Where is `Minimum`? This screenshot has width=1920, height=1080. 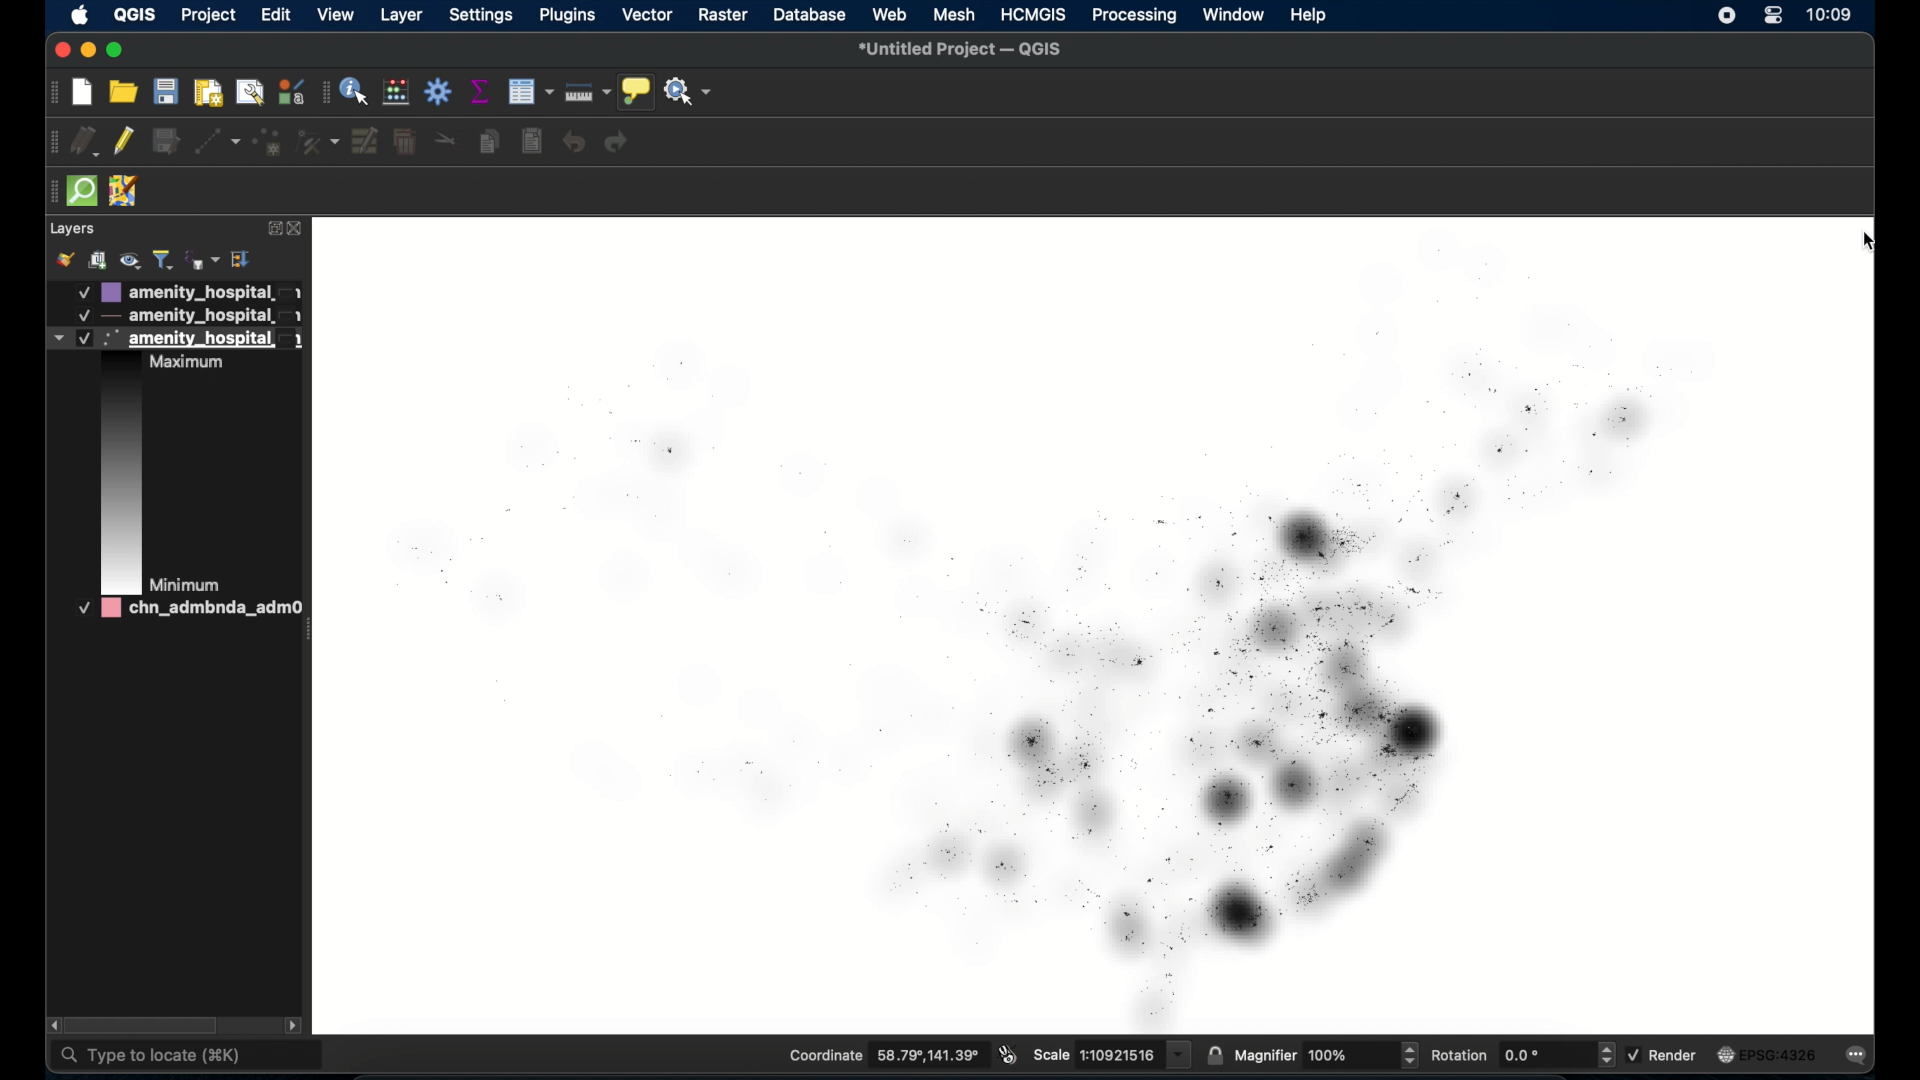 Minimum is located at coordinates (186, 583).